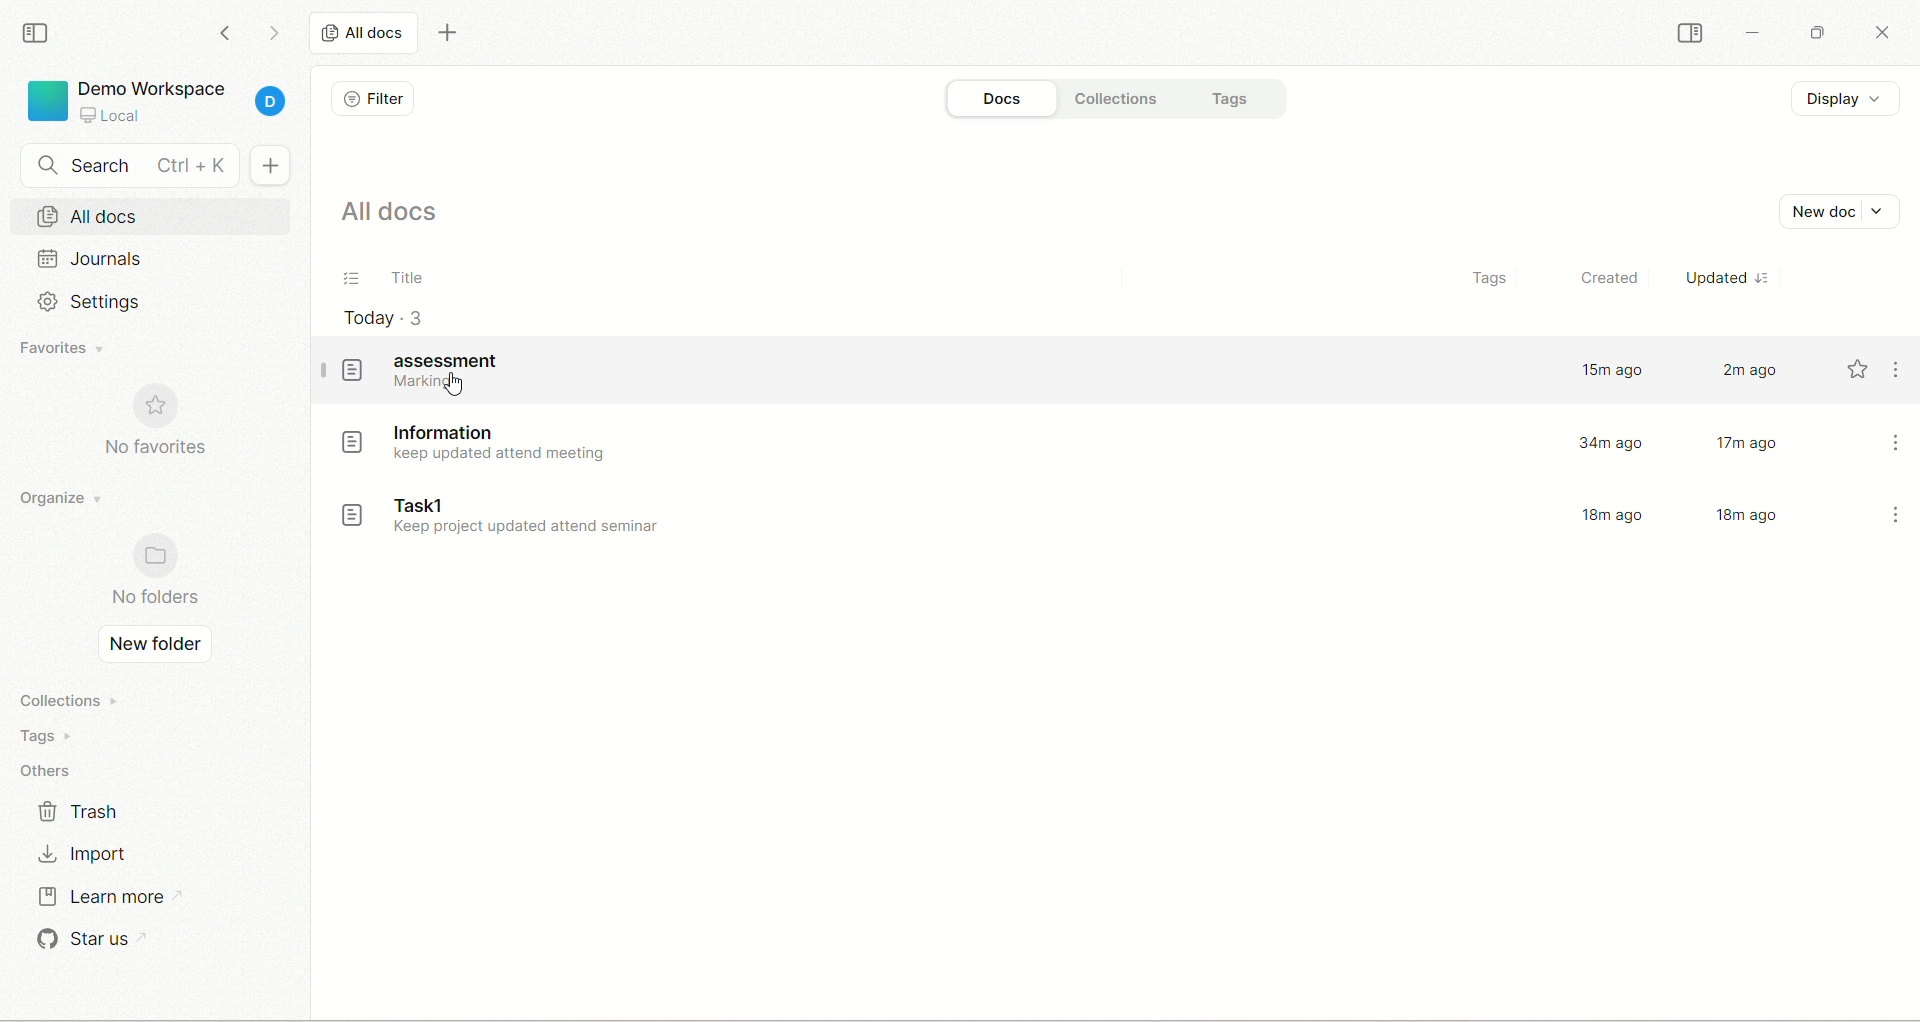  What do you see at coordinates (1605, 280) in the screenshot?
I see `created` at bounding box center [1605, 280].